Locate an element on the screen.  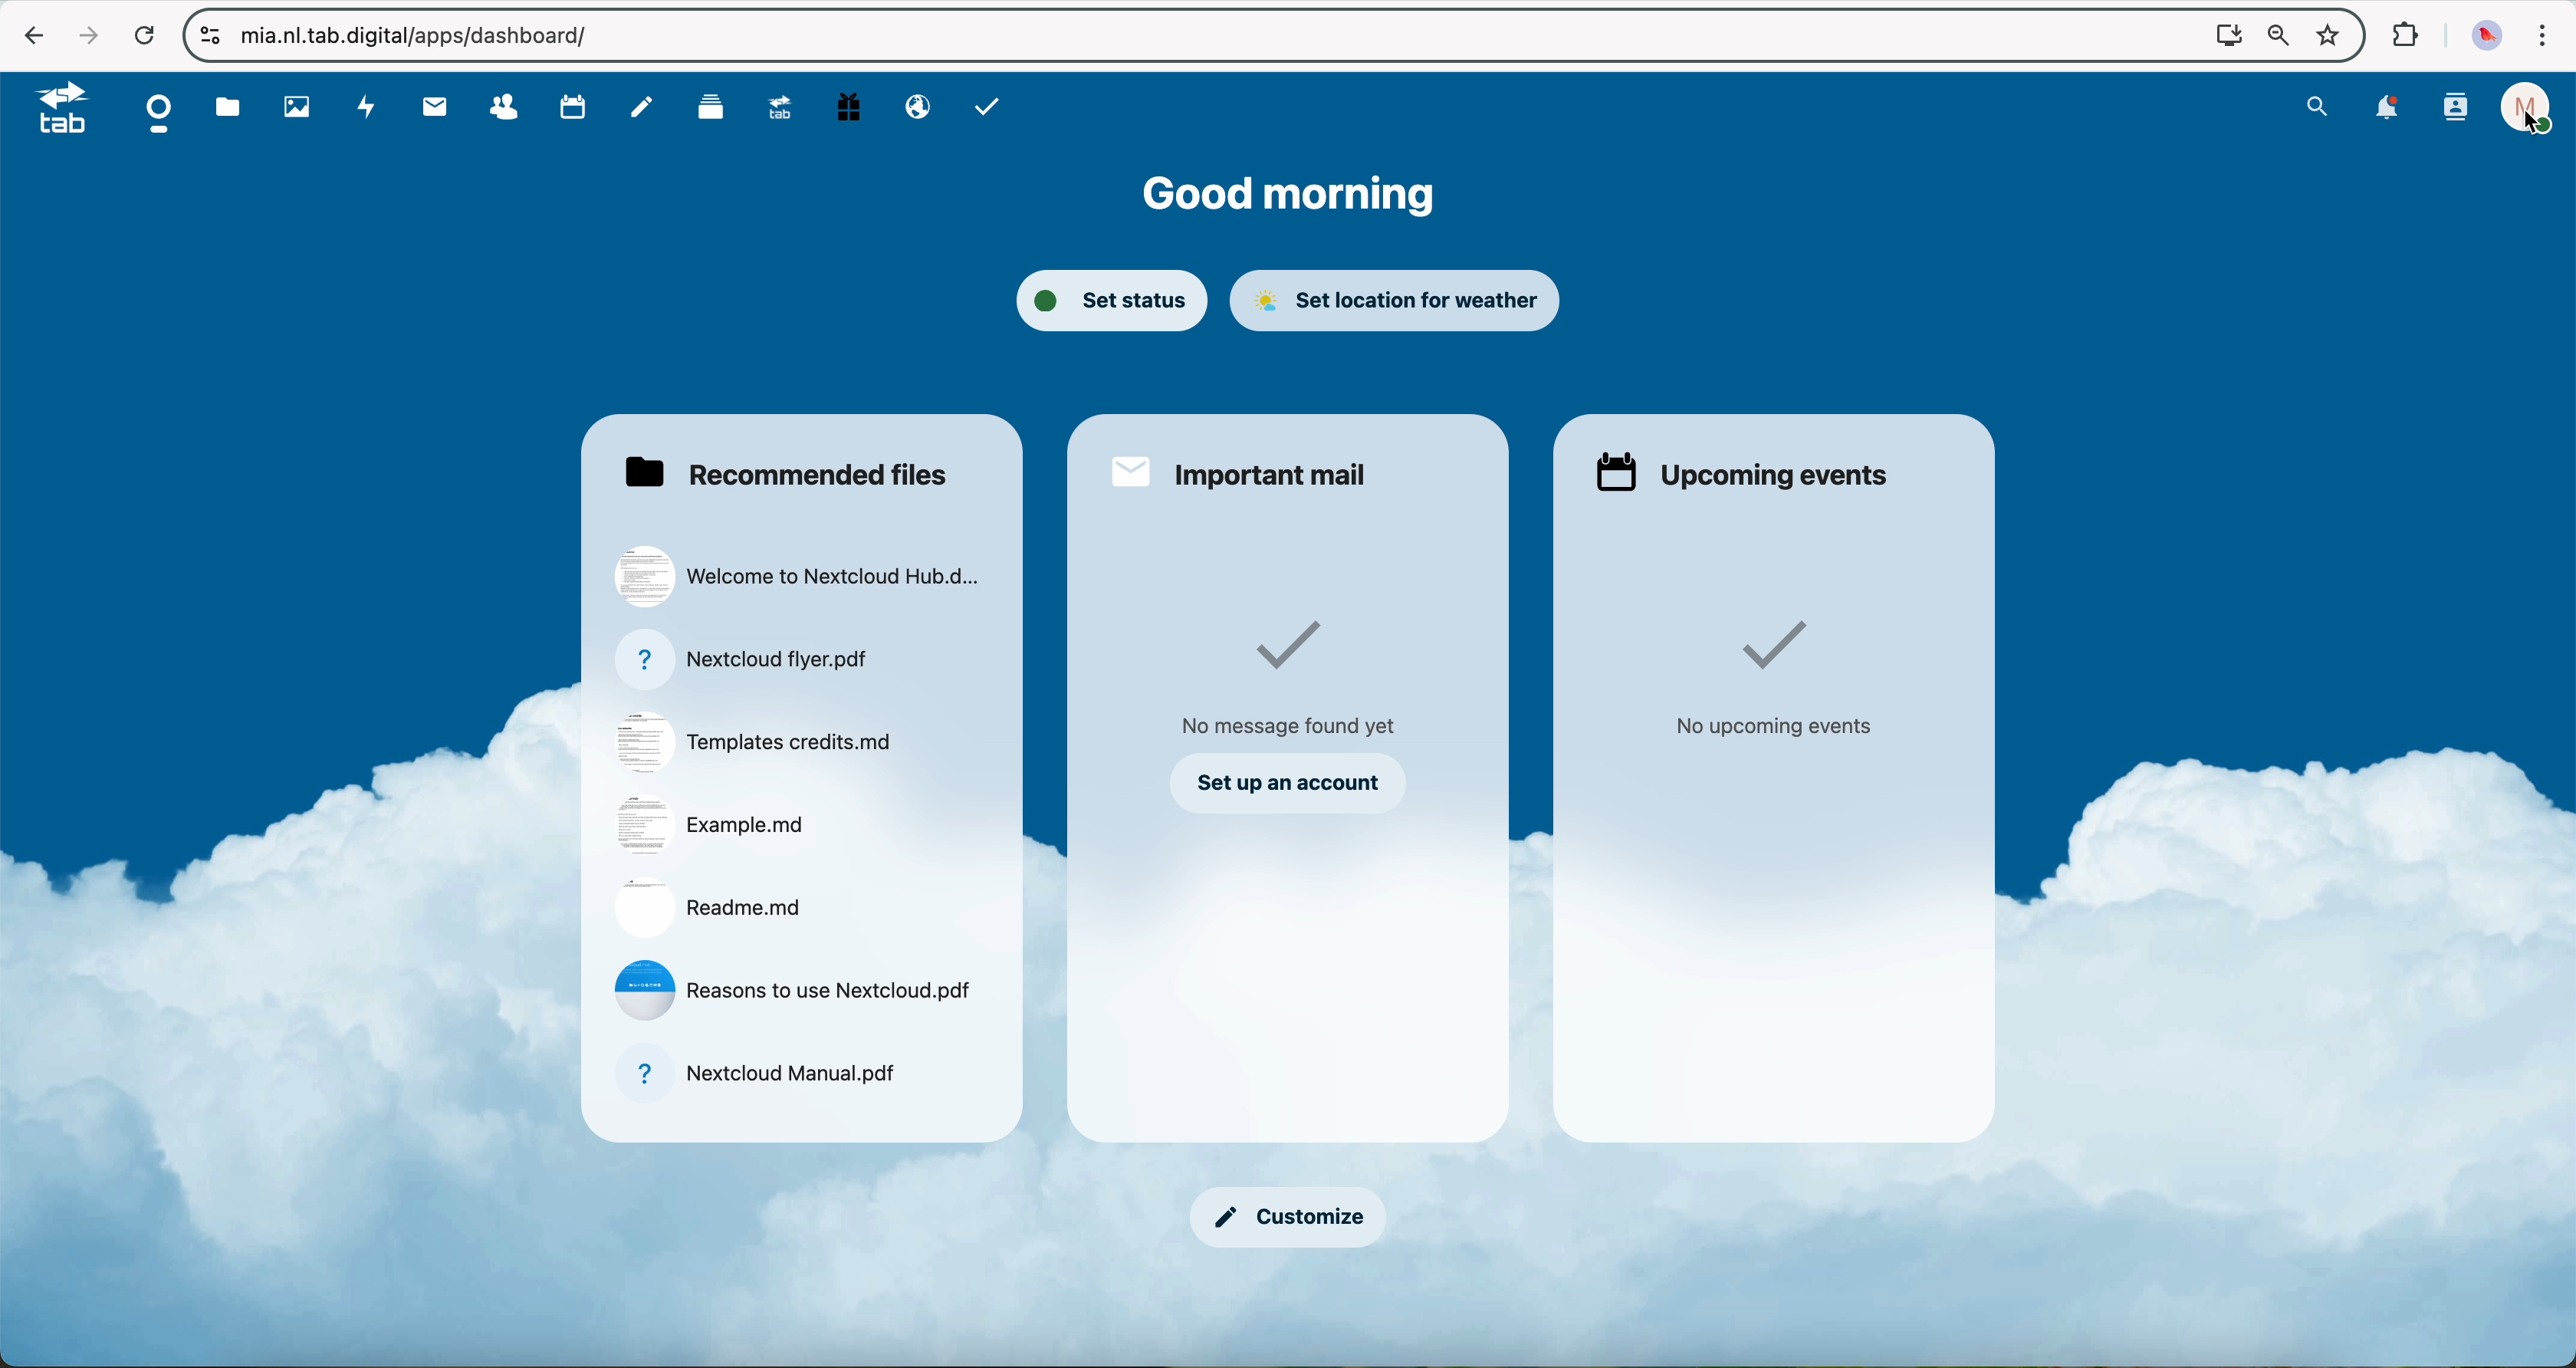
customize and control Google Chrome is located at coordinates (2545, 36).